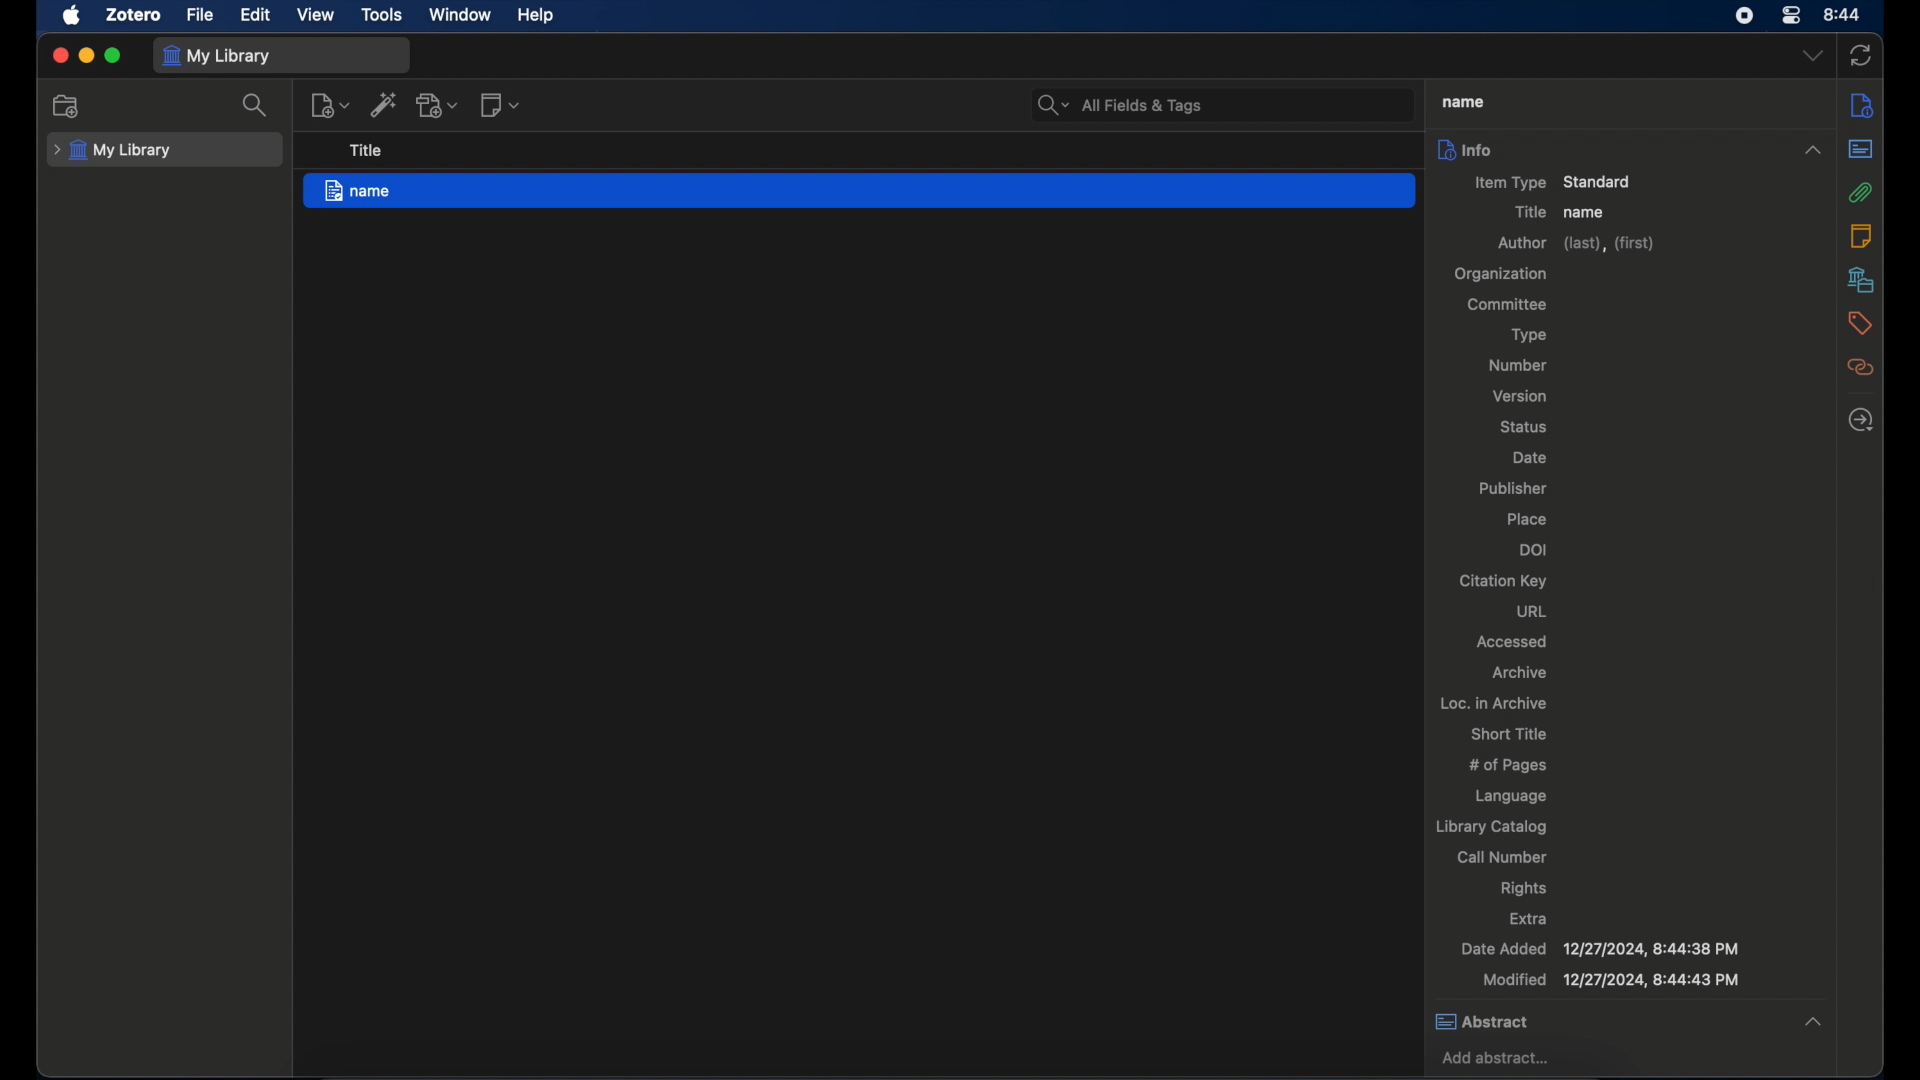  I want to click on short title, so click(1507, 733).